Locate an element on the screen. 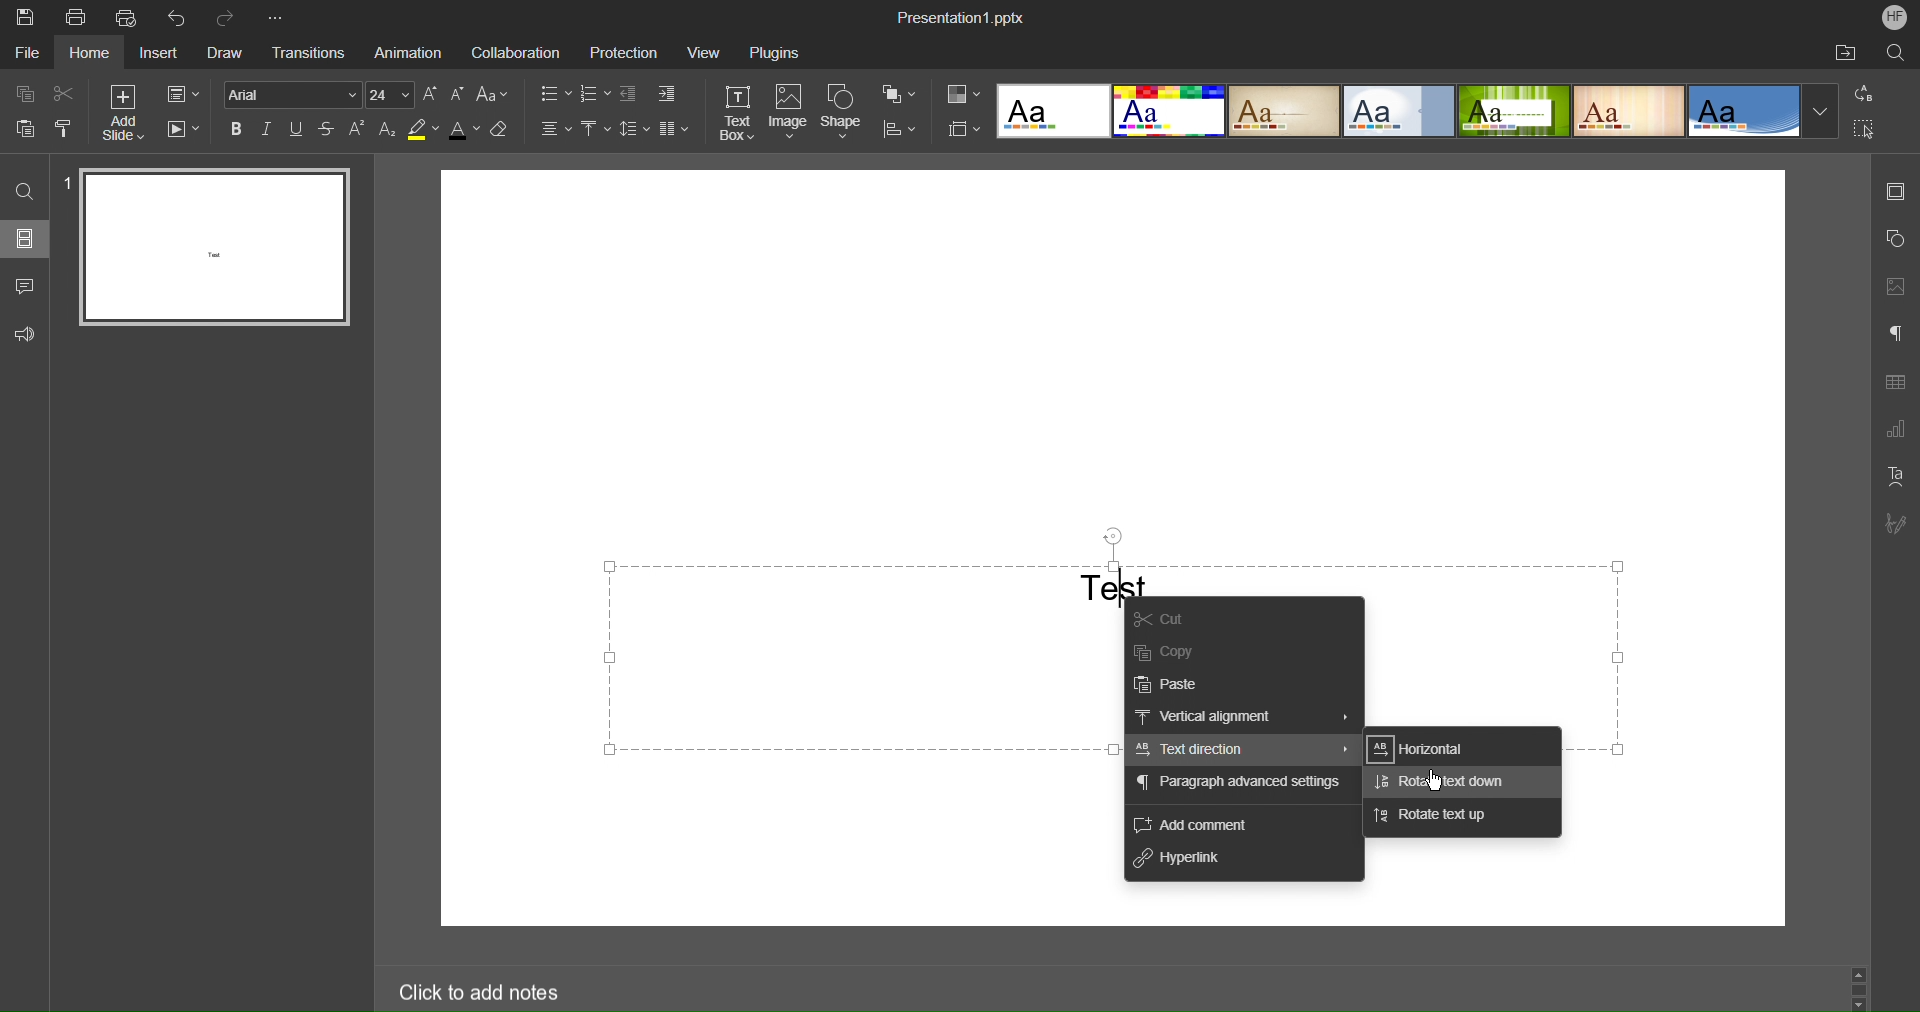 This screenshot has width=1920, height=1012. Slides is located at coordinates (28, 239).